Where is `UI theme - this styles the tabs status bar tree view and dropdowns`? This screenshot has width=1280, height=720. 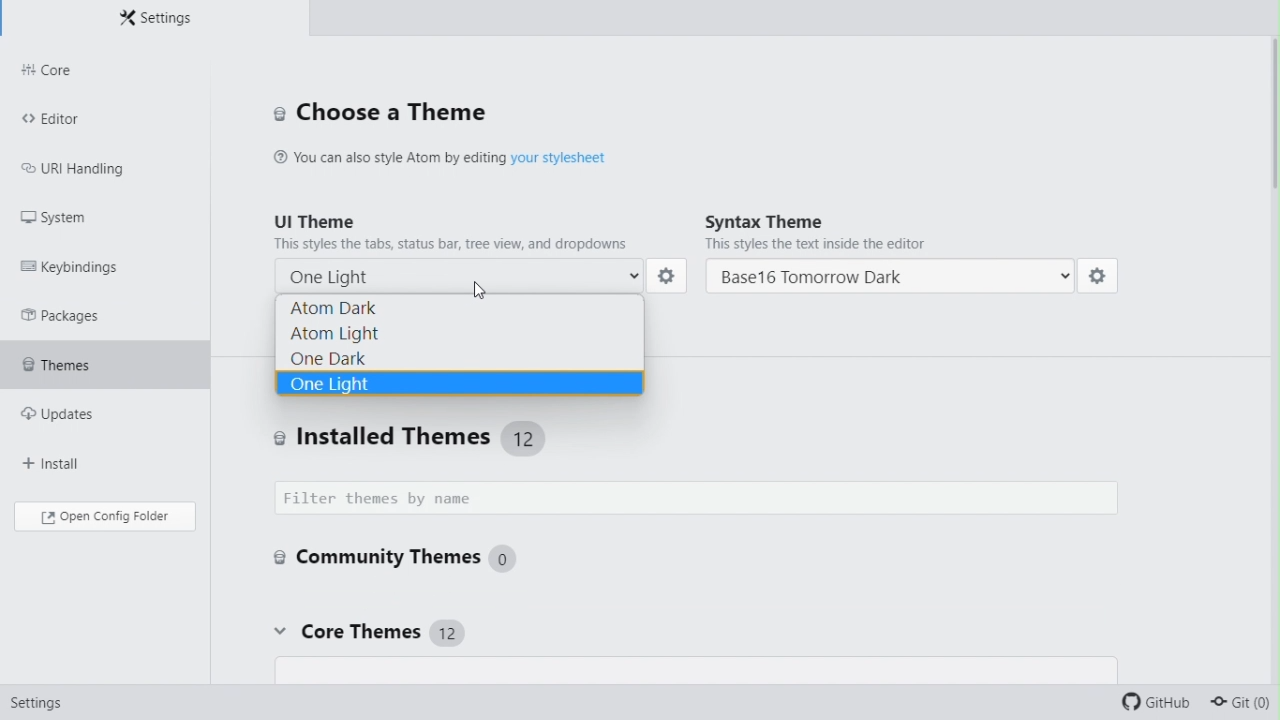 UI theme - this styles the tabs status bar tree view and dropdowns is located at coordinates (459, 229).